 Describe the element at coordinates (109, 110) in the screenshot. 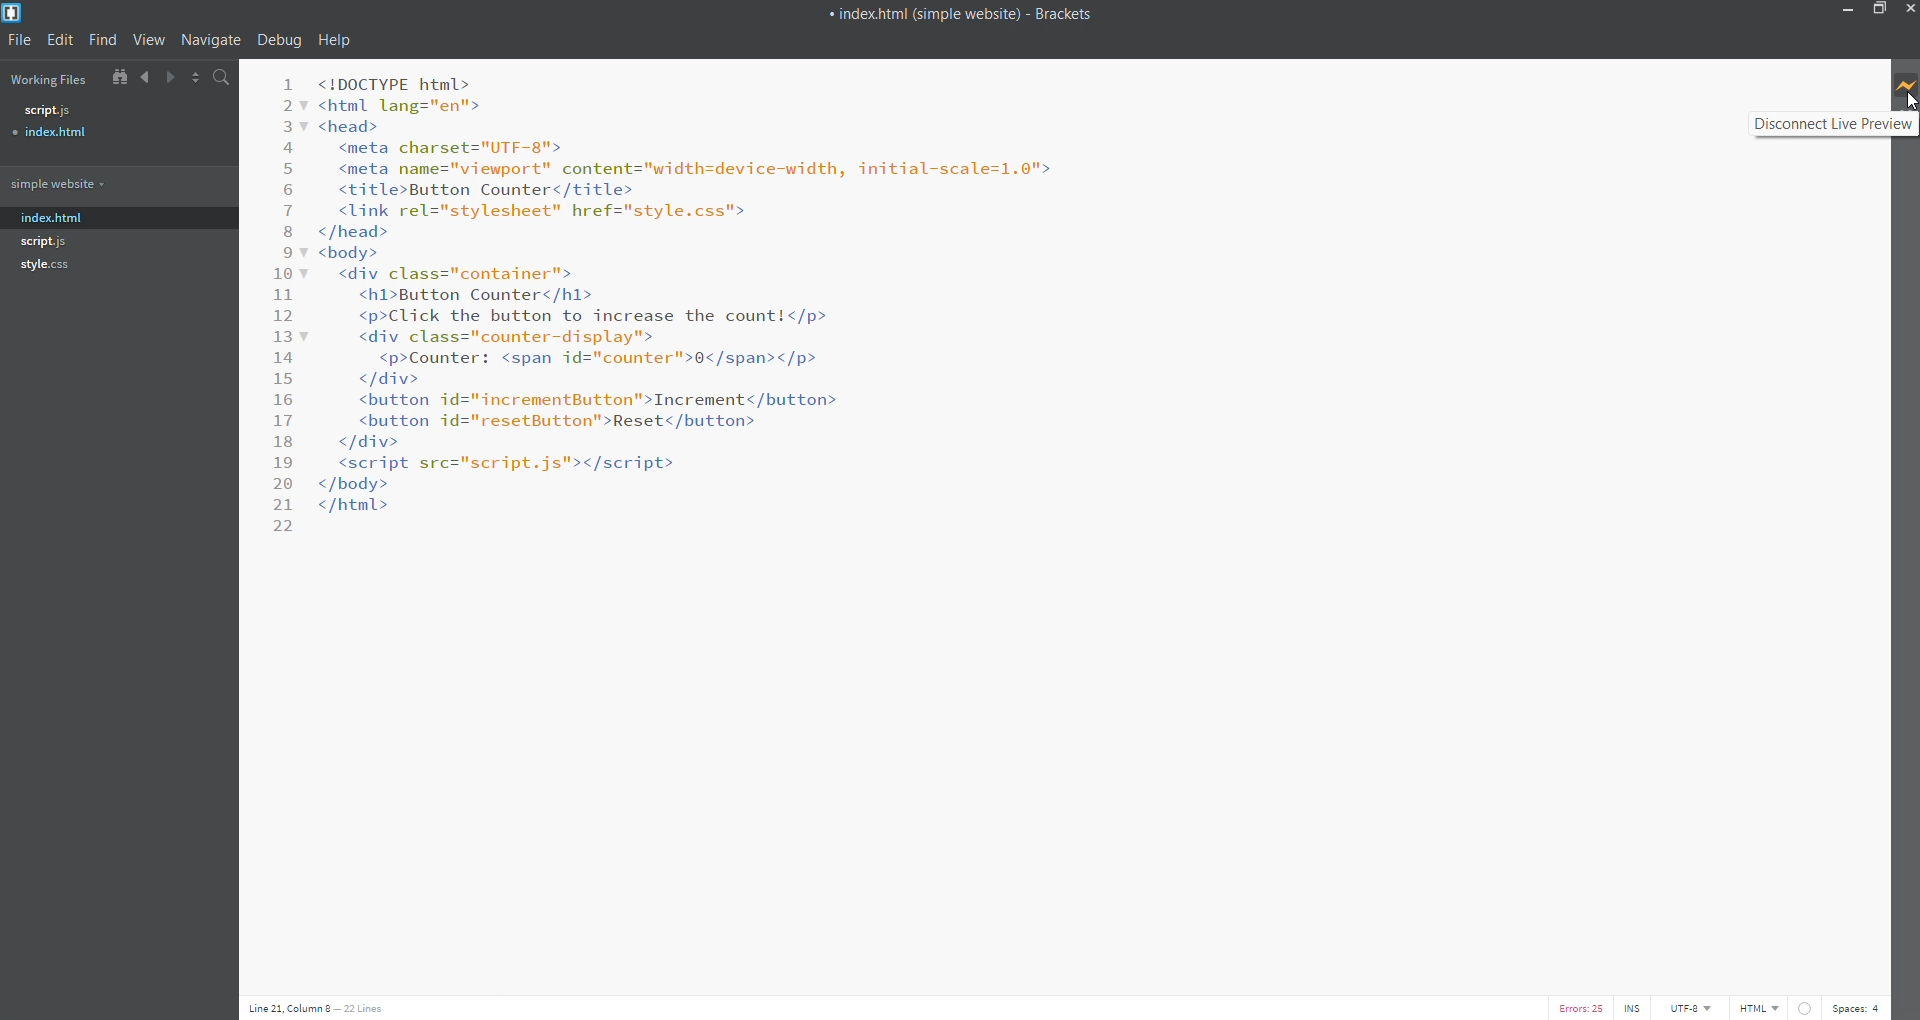

I see `script..js` at that location.